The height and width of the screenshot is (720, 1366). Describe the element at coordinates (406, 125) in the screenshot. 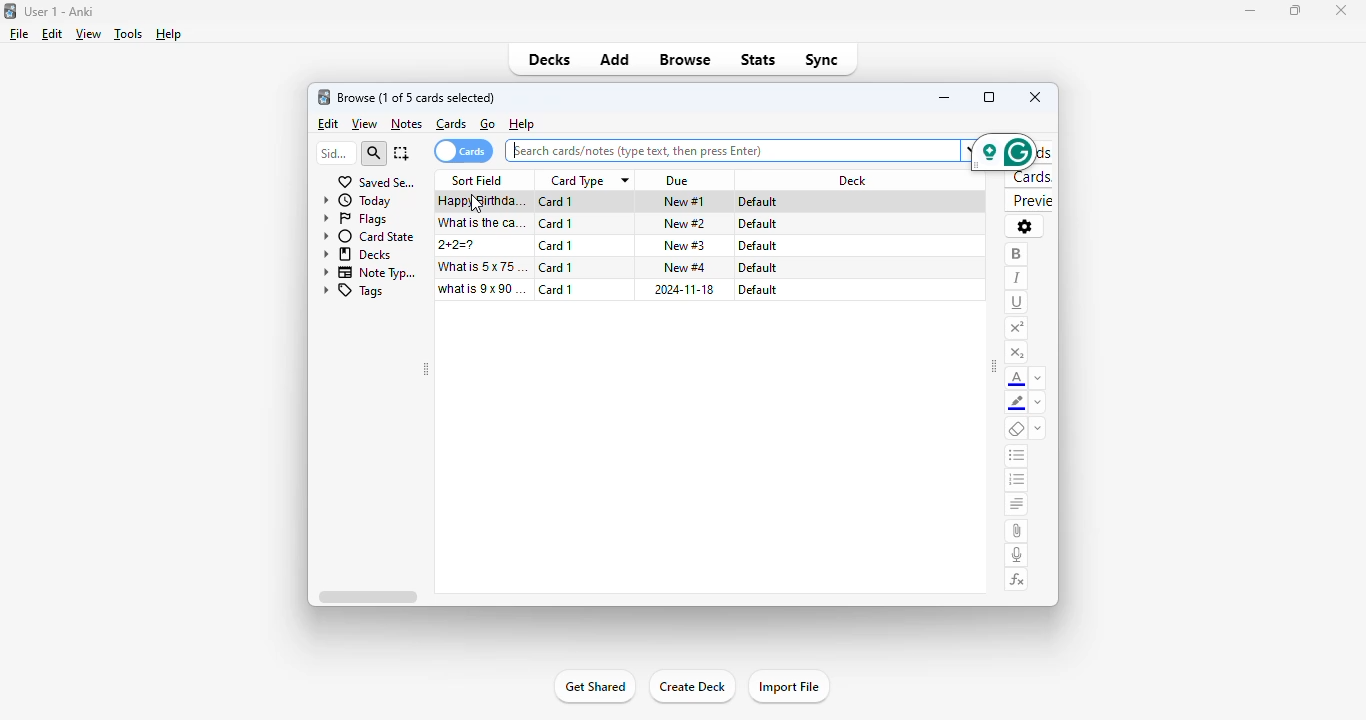

I see `notes` at that location.